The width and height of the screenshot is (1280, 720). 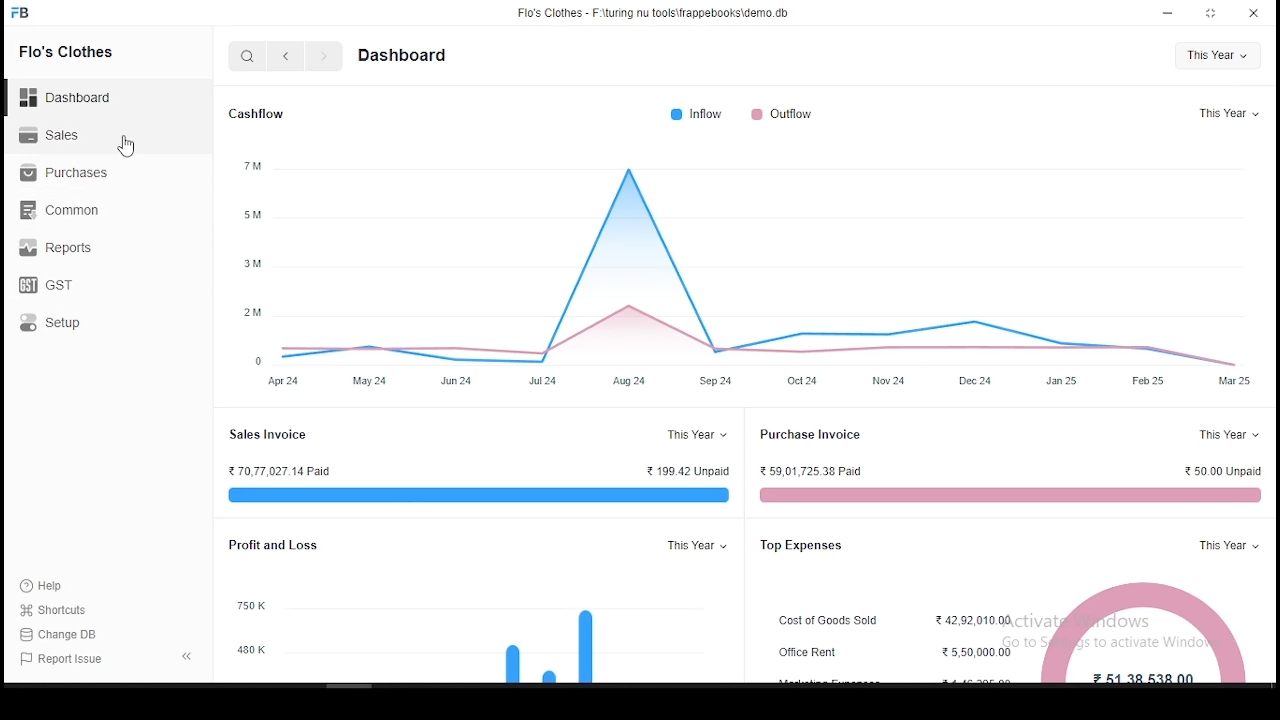 What do you see at coordinates (75, 98) in the screenshot?
I see `Dashboard` at bounding box center [75, 98].